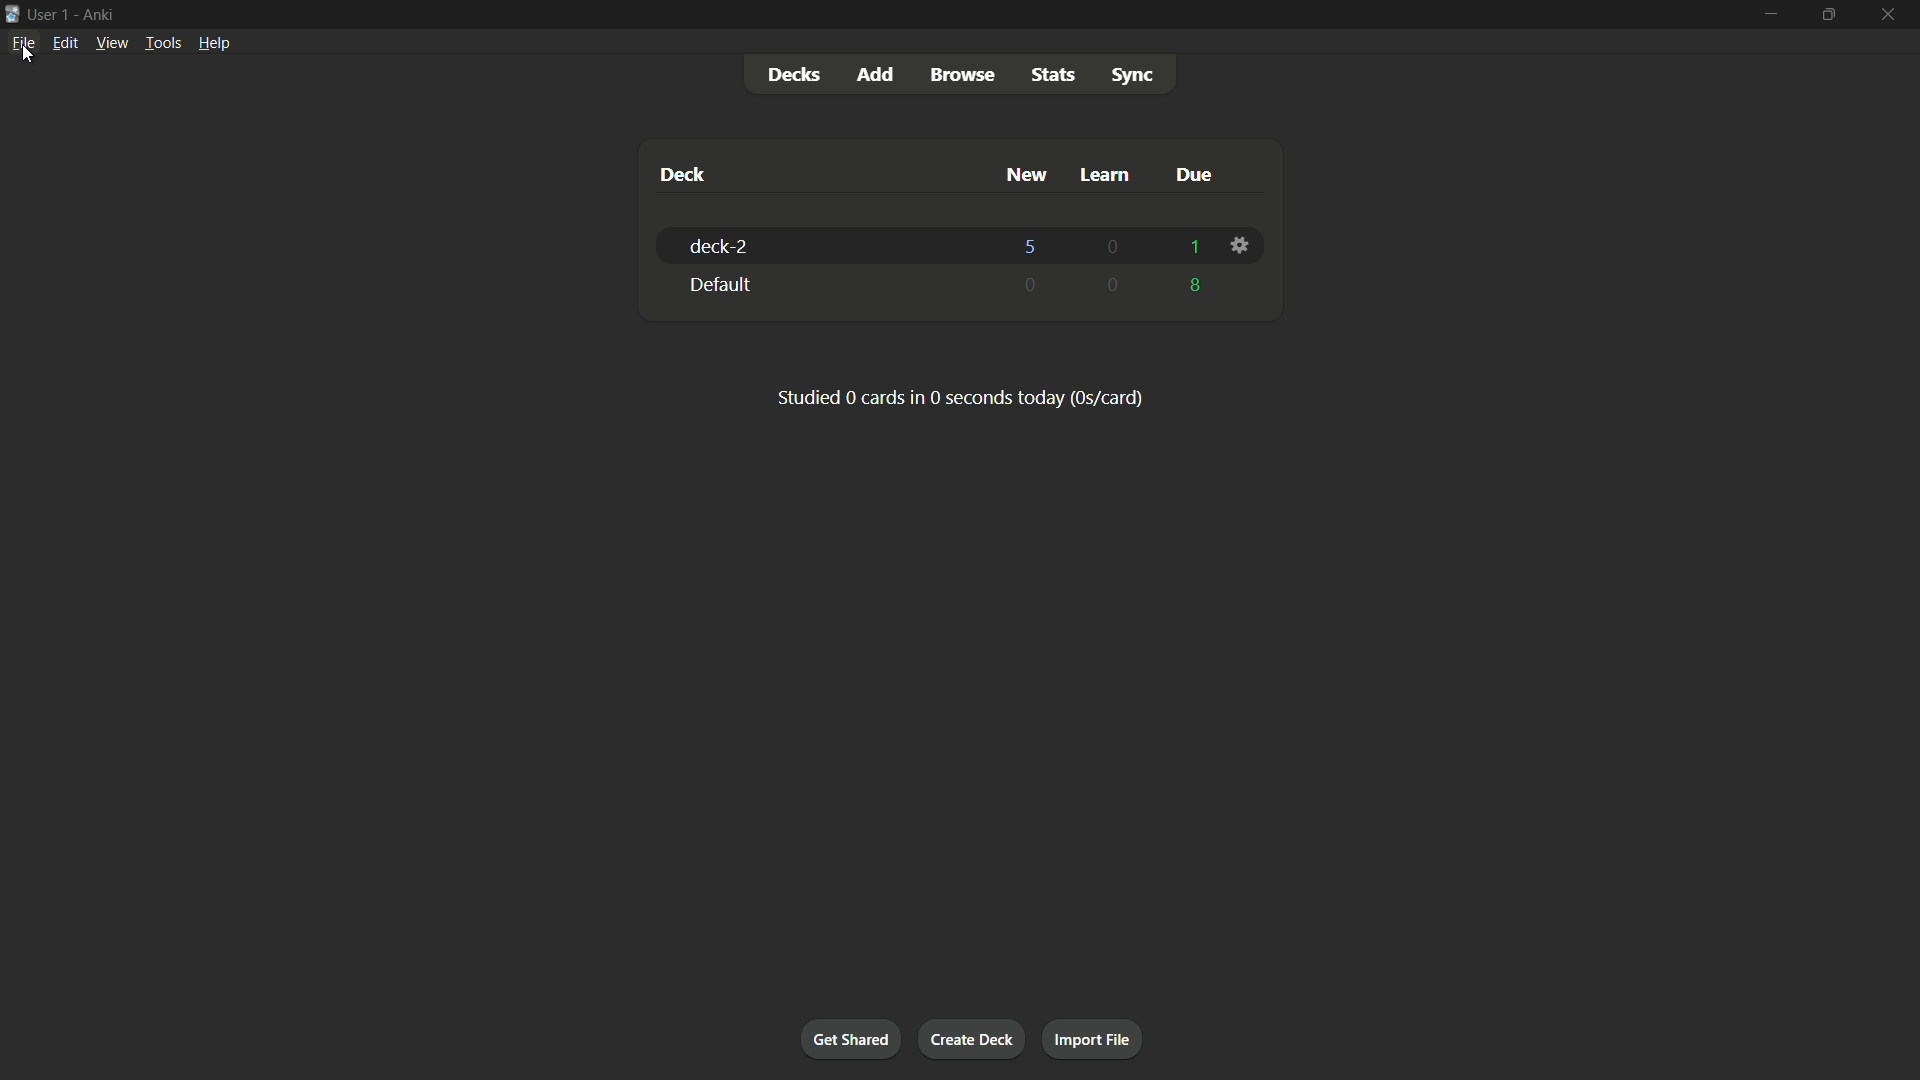 The width and height of the screenshot is (1920, 1080). What do you see at coordinates (821, 246) in the screenshot?
I see `Deck-2` at bounding box center [821, 246].